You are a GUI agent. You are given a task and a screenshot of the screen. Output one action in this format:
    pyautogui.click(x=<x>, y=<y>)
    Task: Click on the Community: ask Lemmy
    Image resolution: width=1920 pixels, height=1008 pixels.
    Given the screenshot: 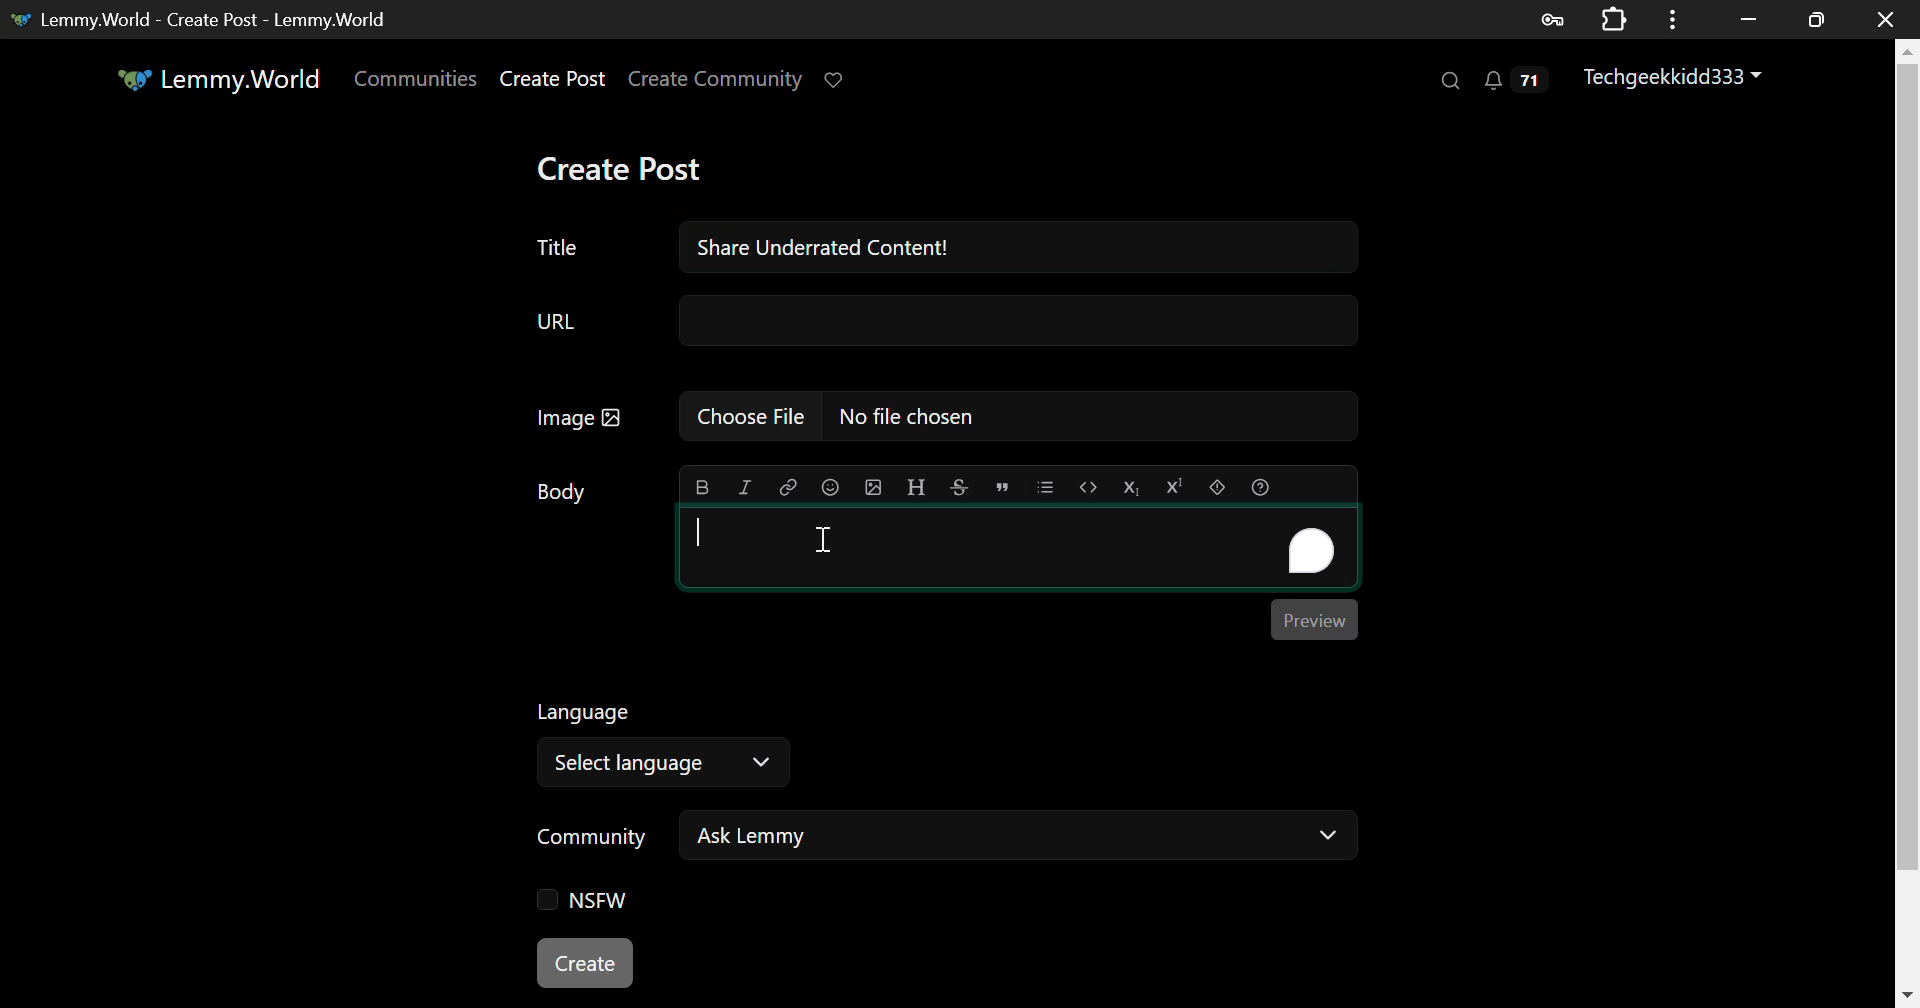 What is the action you would take?
    pyautogui.click(x=943, y=842)
    